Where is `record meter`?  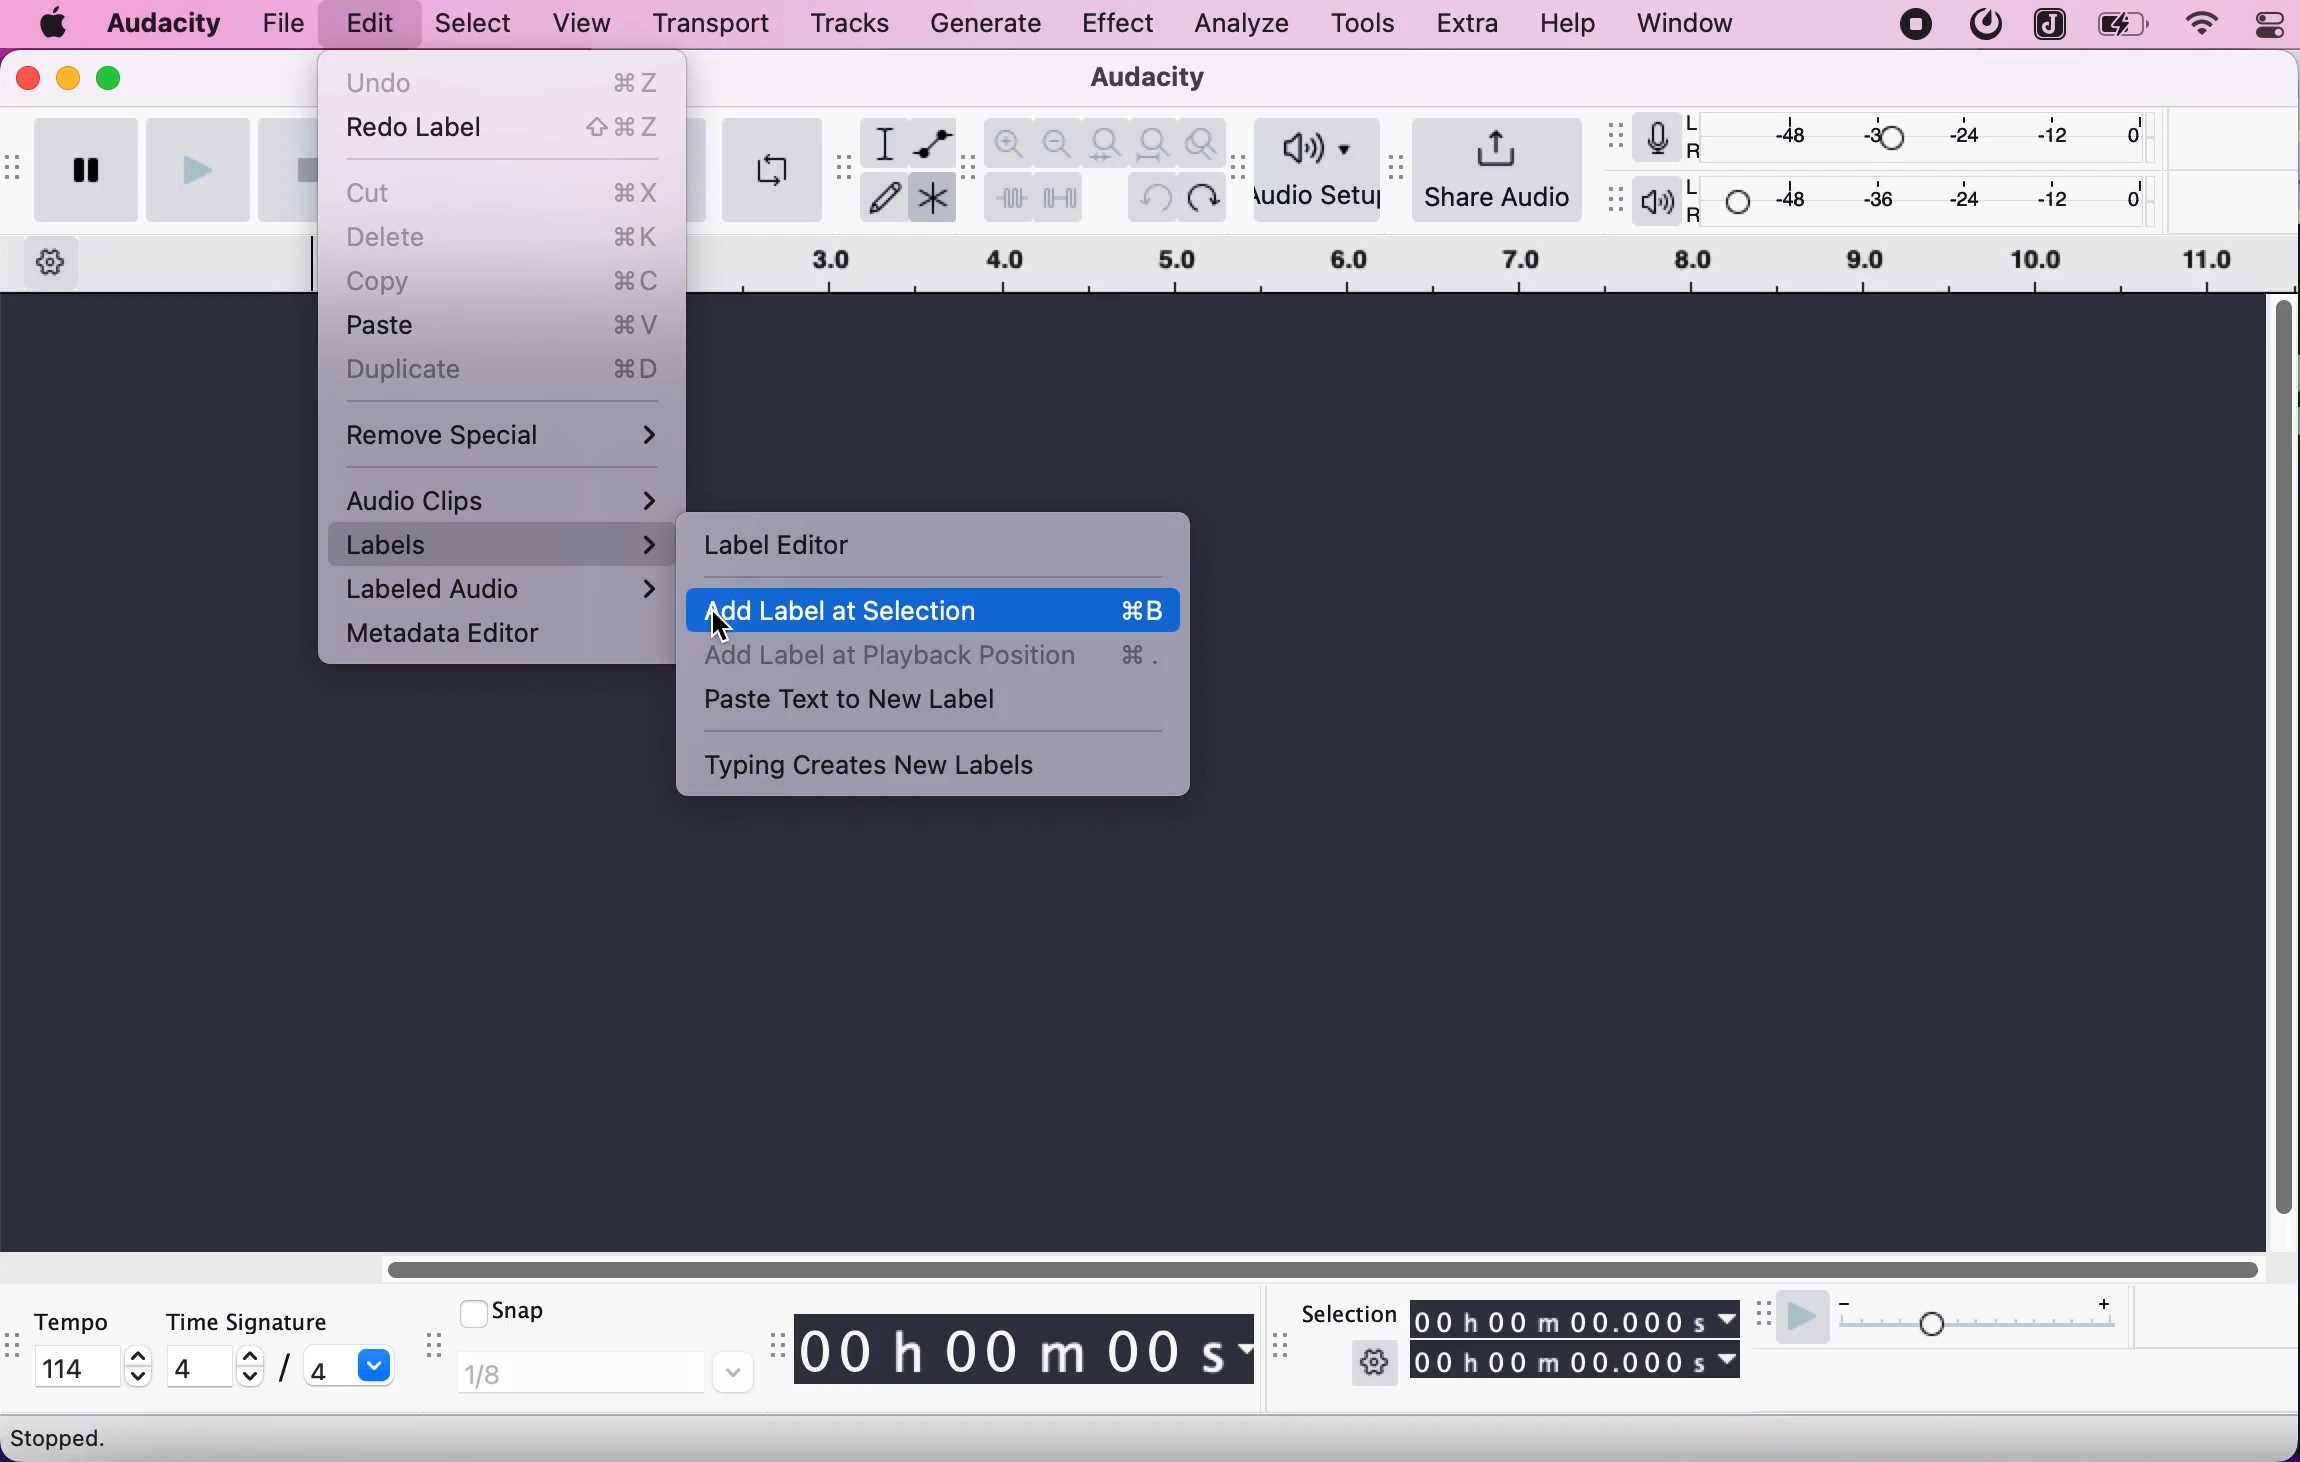
record meter is located at coordinates (1653, 138).